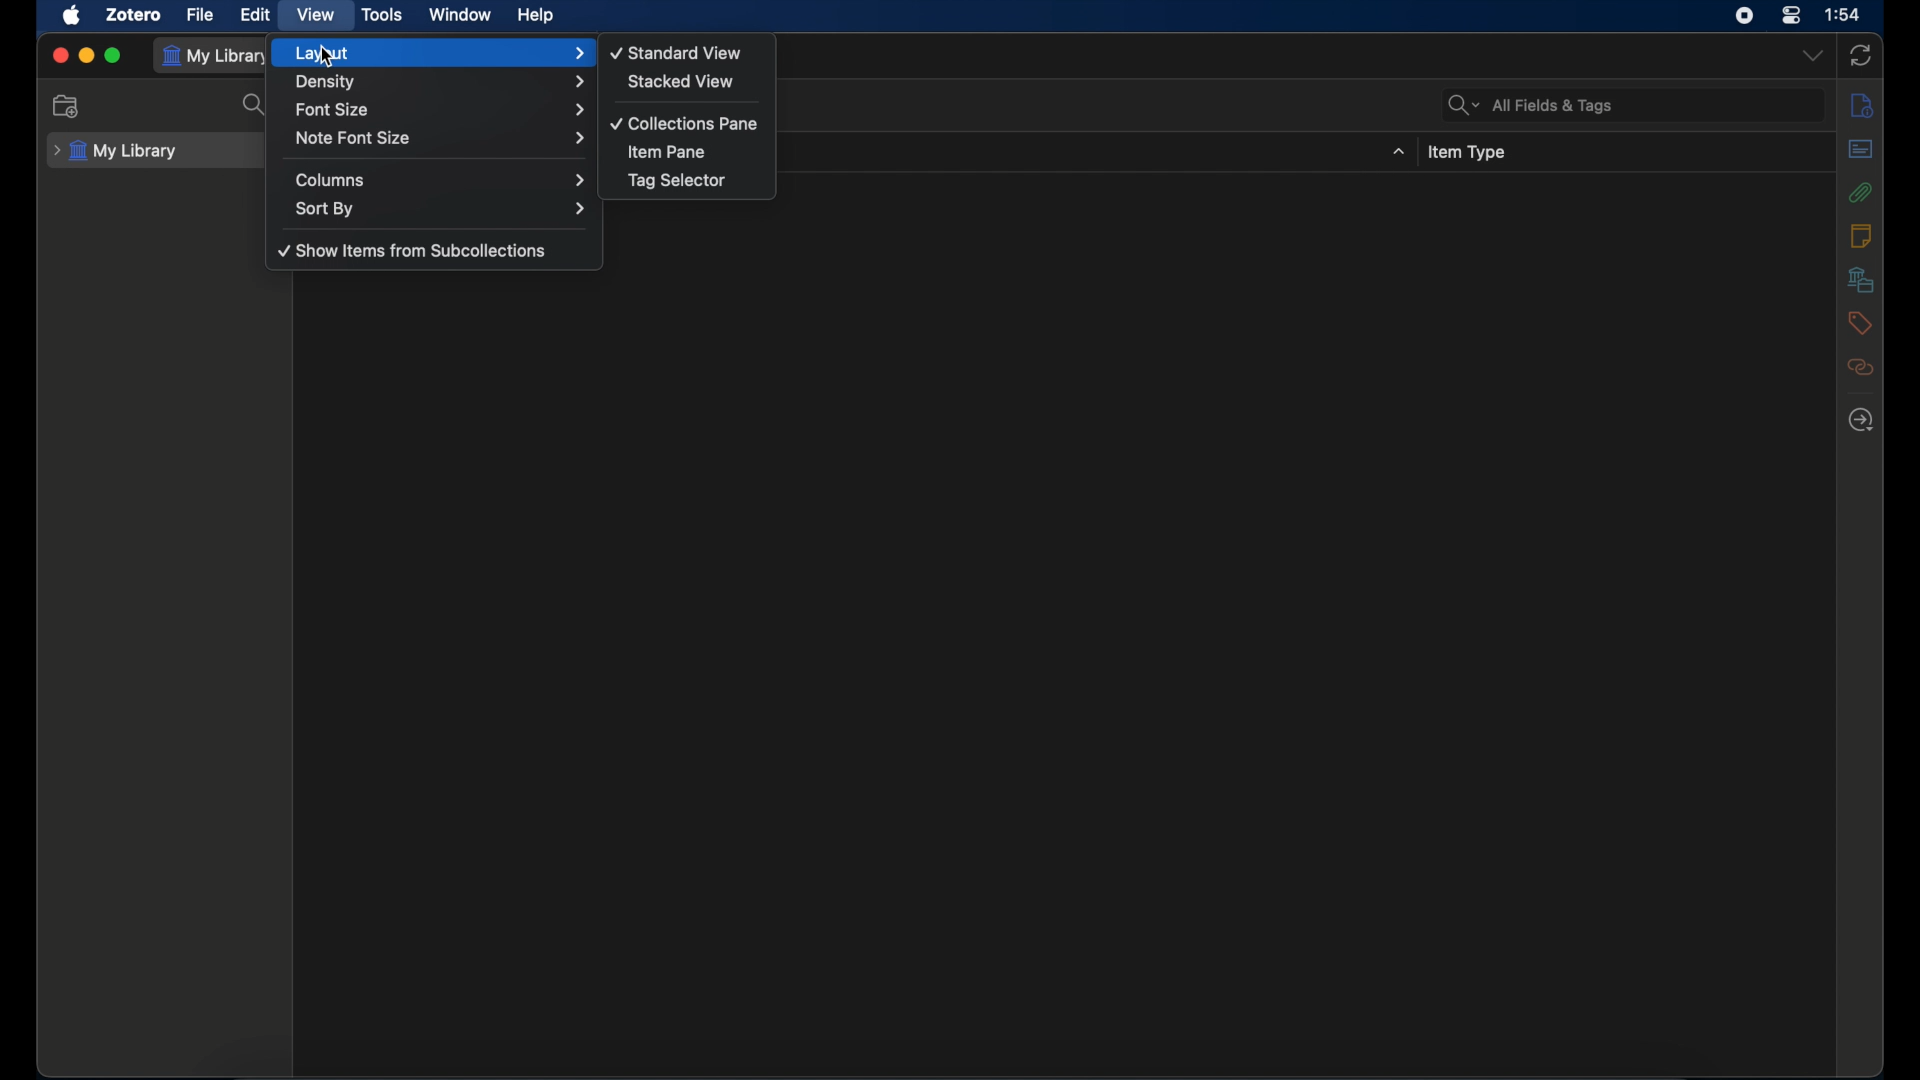  I want to click on tag selector, so click(678, 181).